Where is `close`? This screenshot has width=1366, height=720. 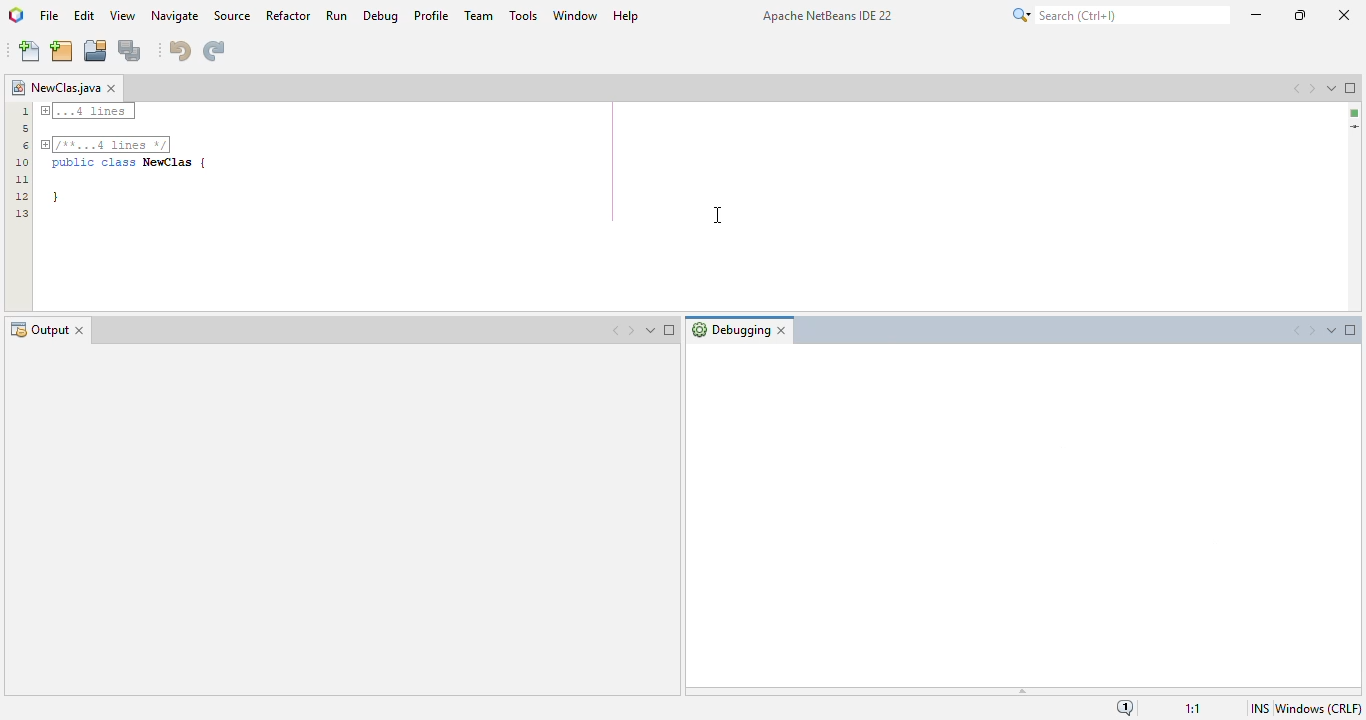 close is located at coordinates (1343, 15).